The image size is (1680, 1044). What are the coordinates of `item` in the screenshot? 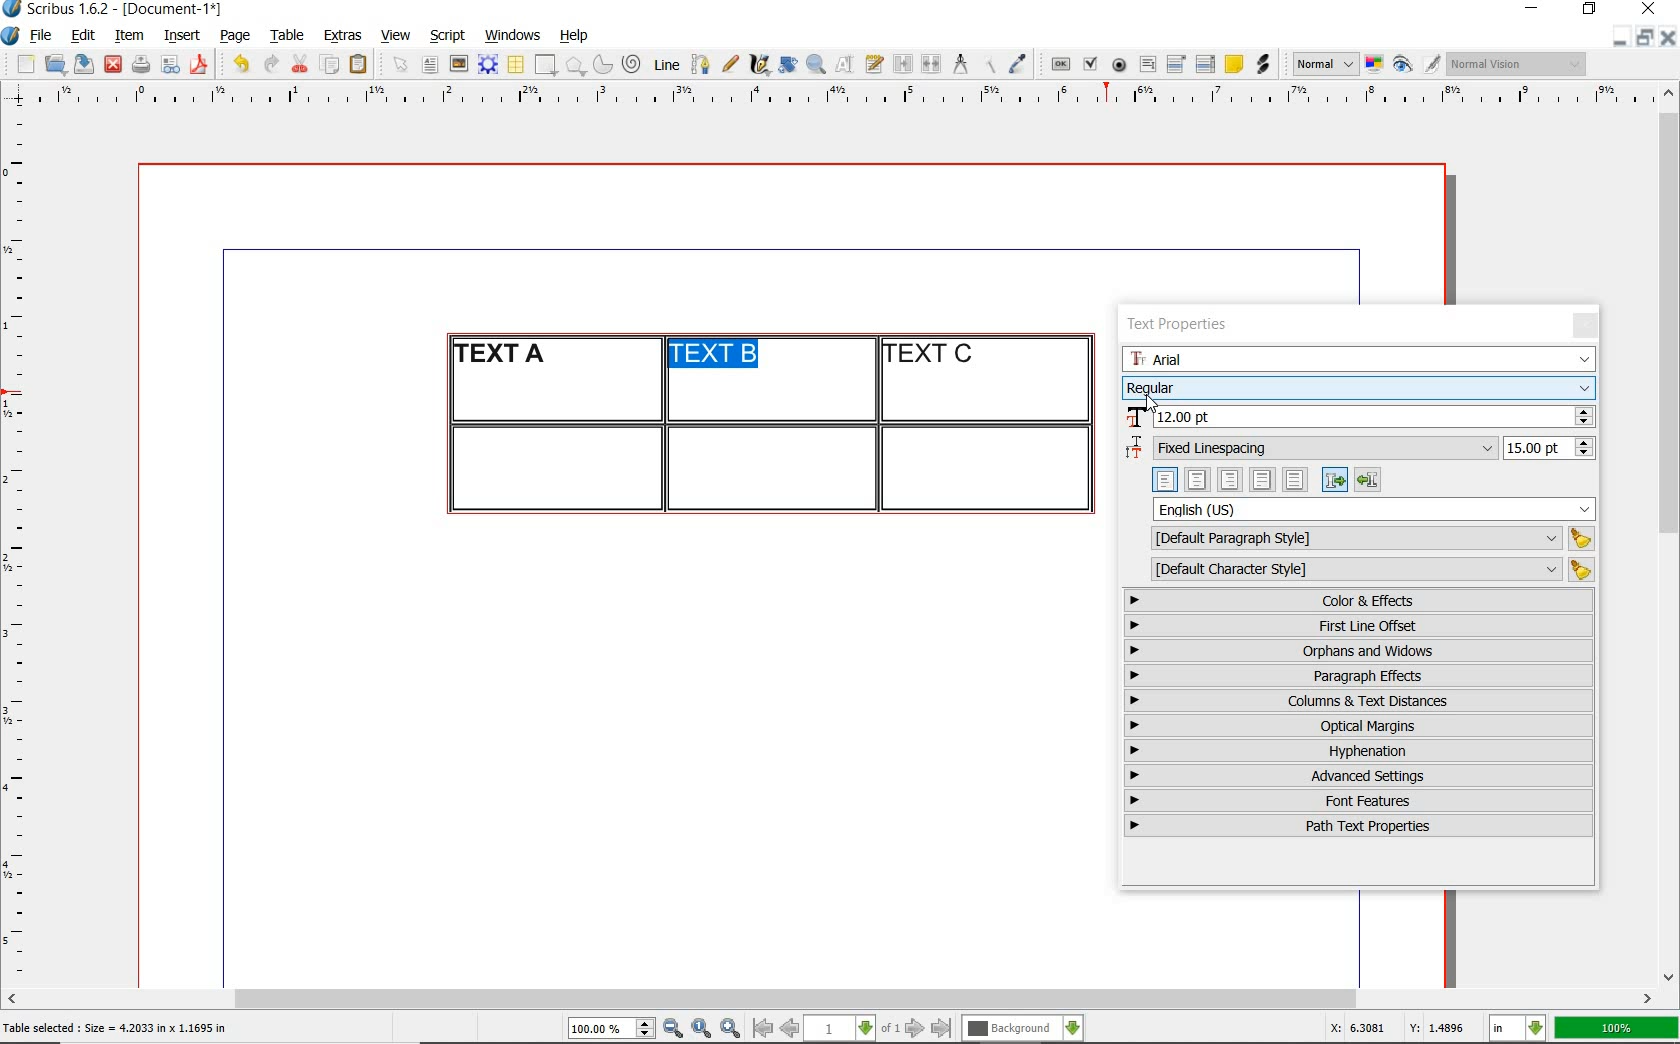 It's located at (128, 36).